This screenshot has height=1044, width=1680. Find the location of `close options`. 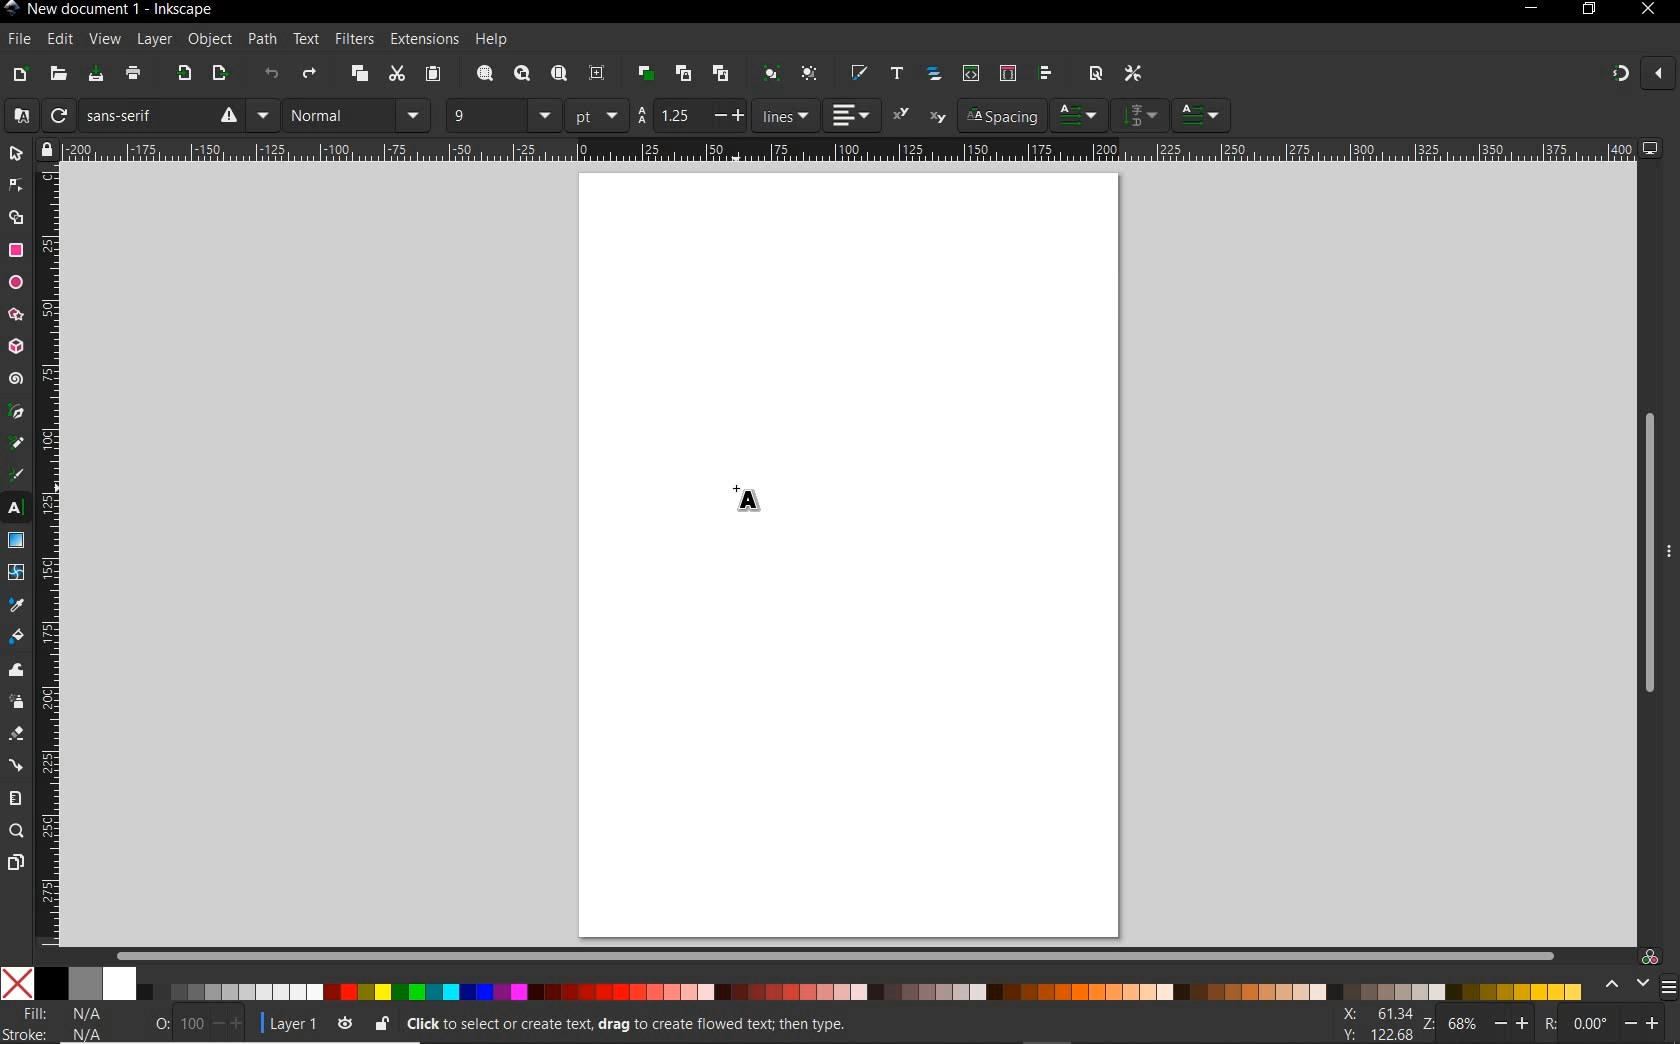

close options is located at coordinates (1658, 75).